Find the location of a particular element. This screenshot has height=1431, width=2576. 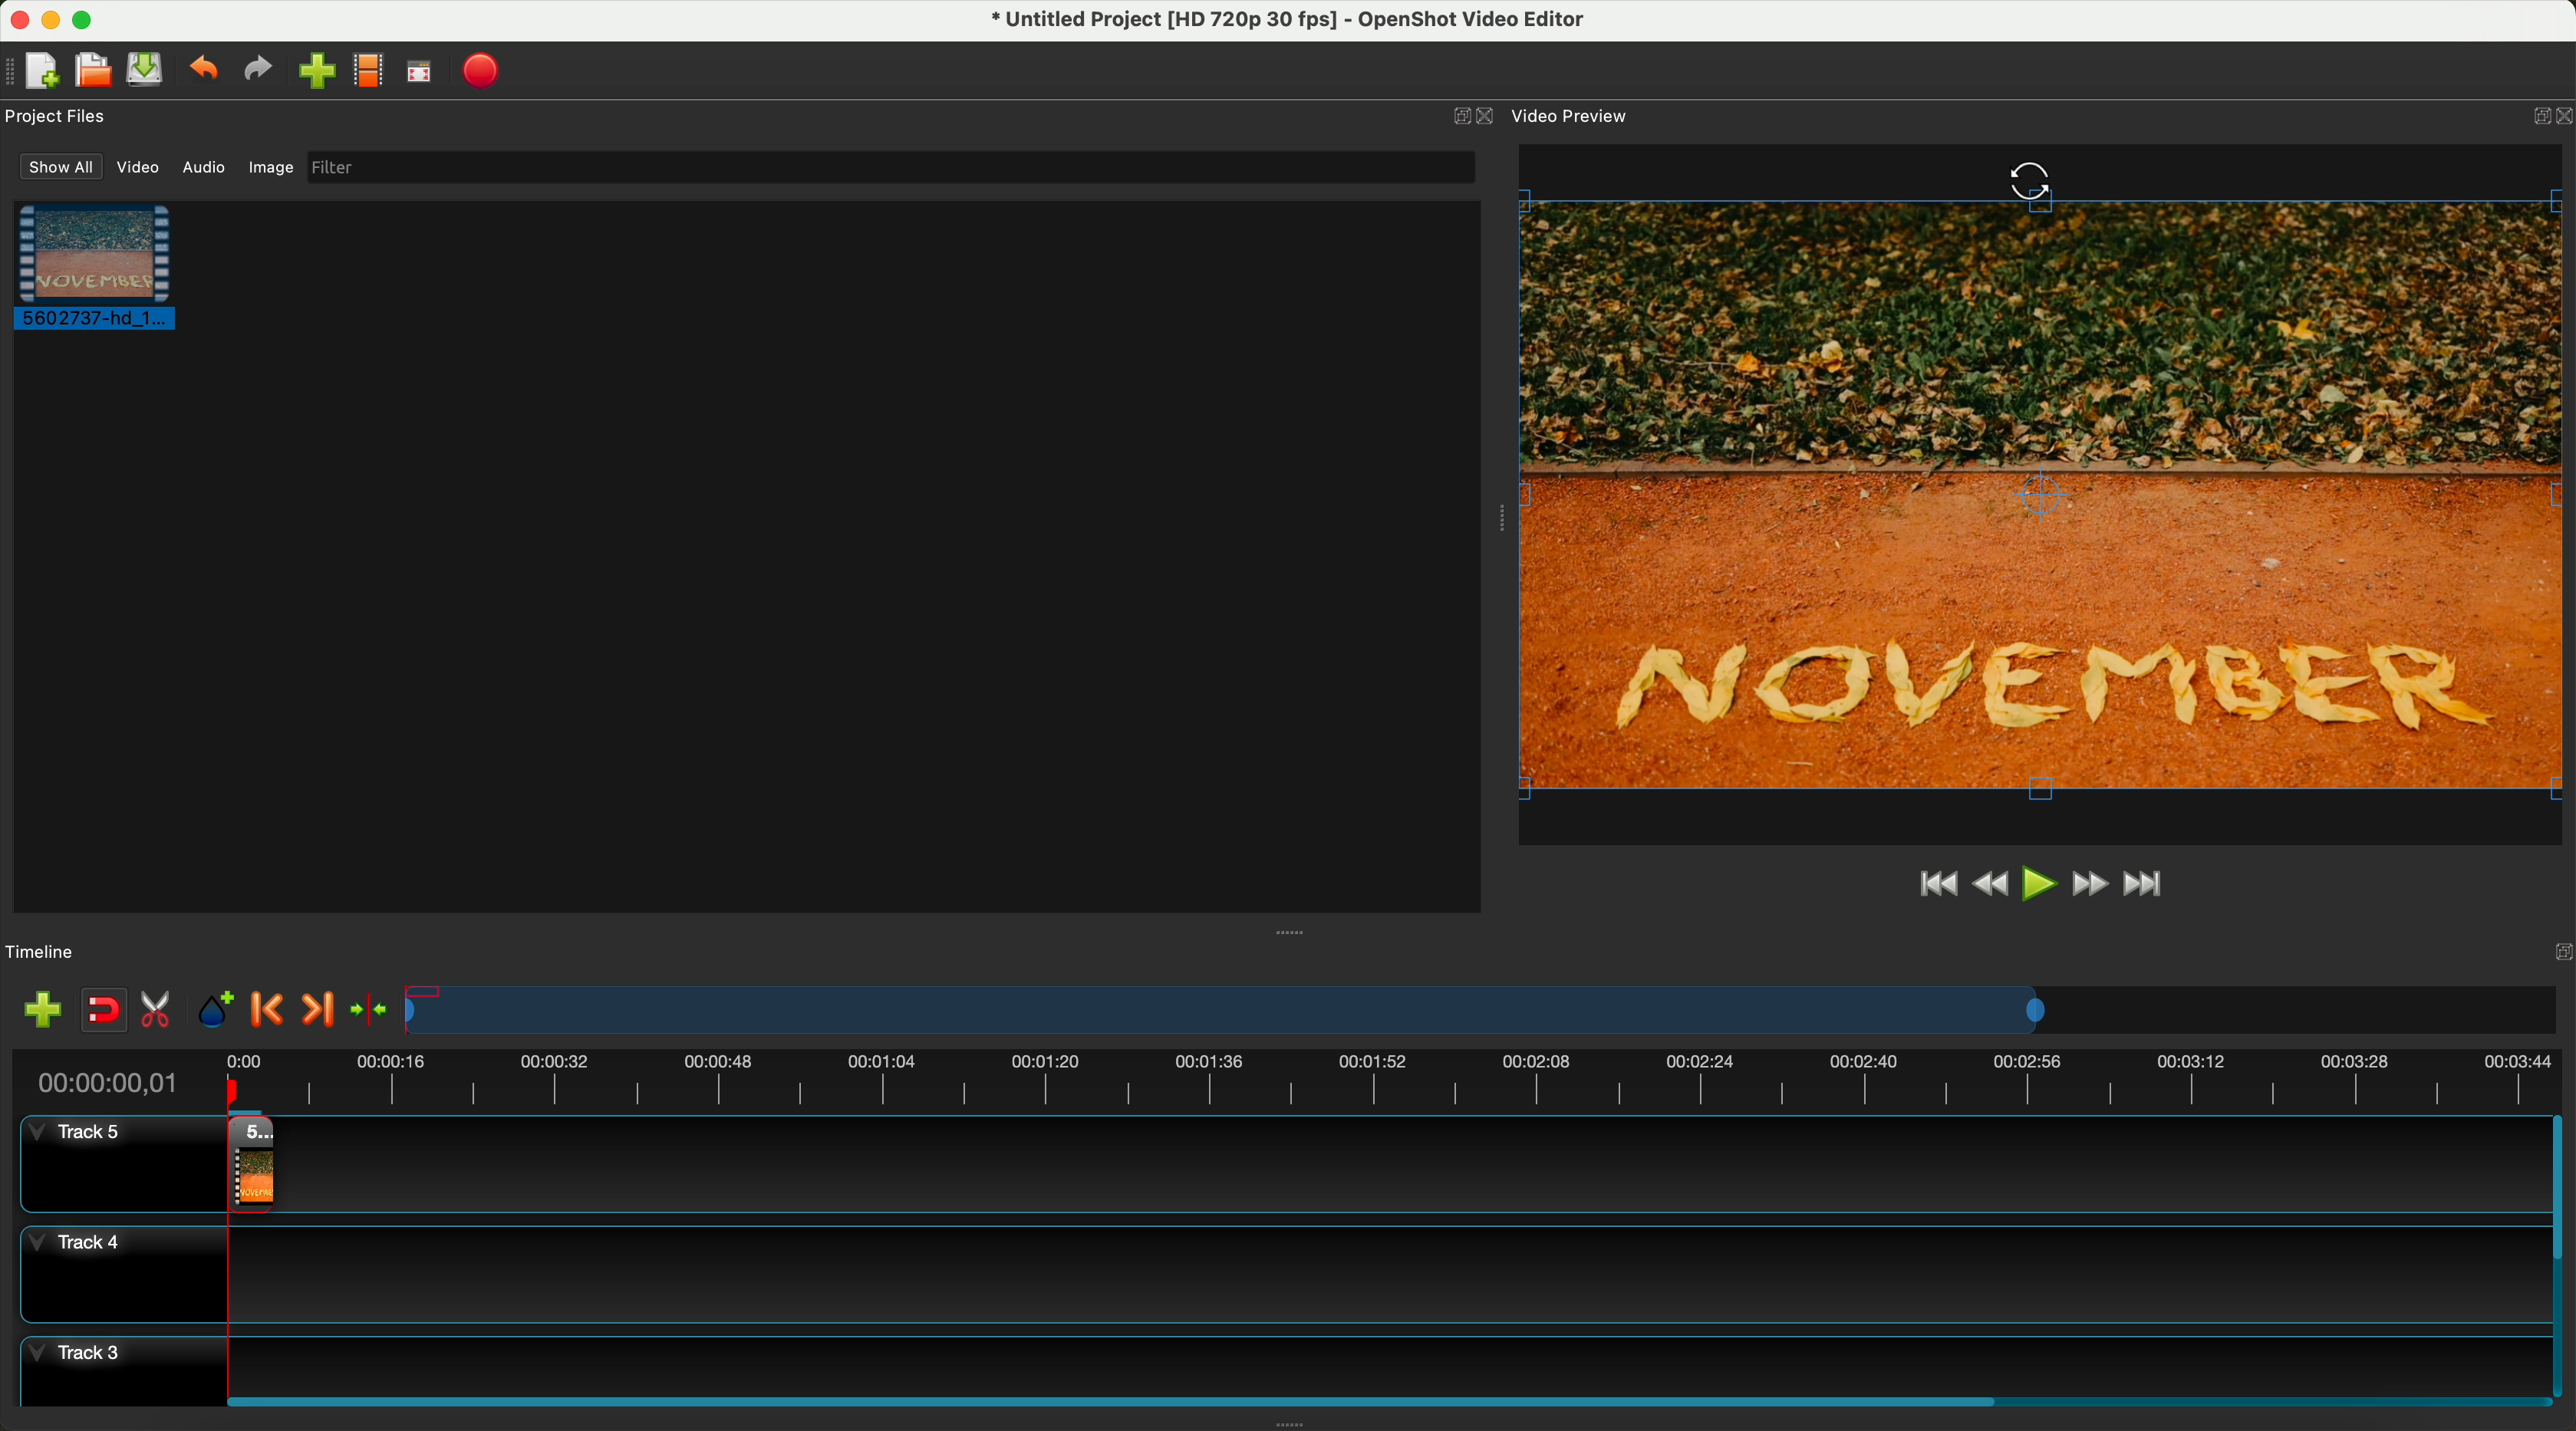

jump to start is located at coordinates (1935, 886).